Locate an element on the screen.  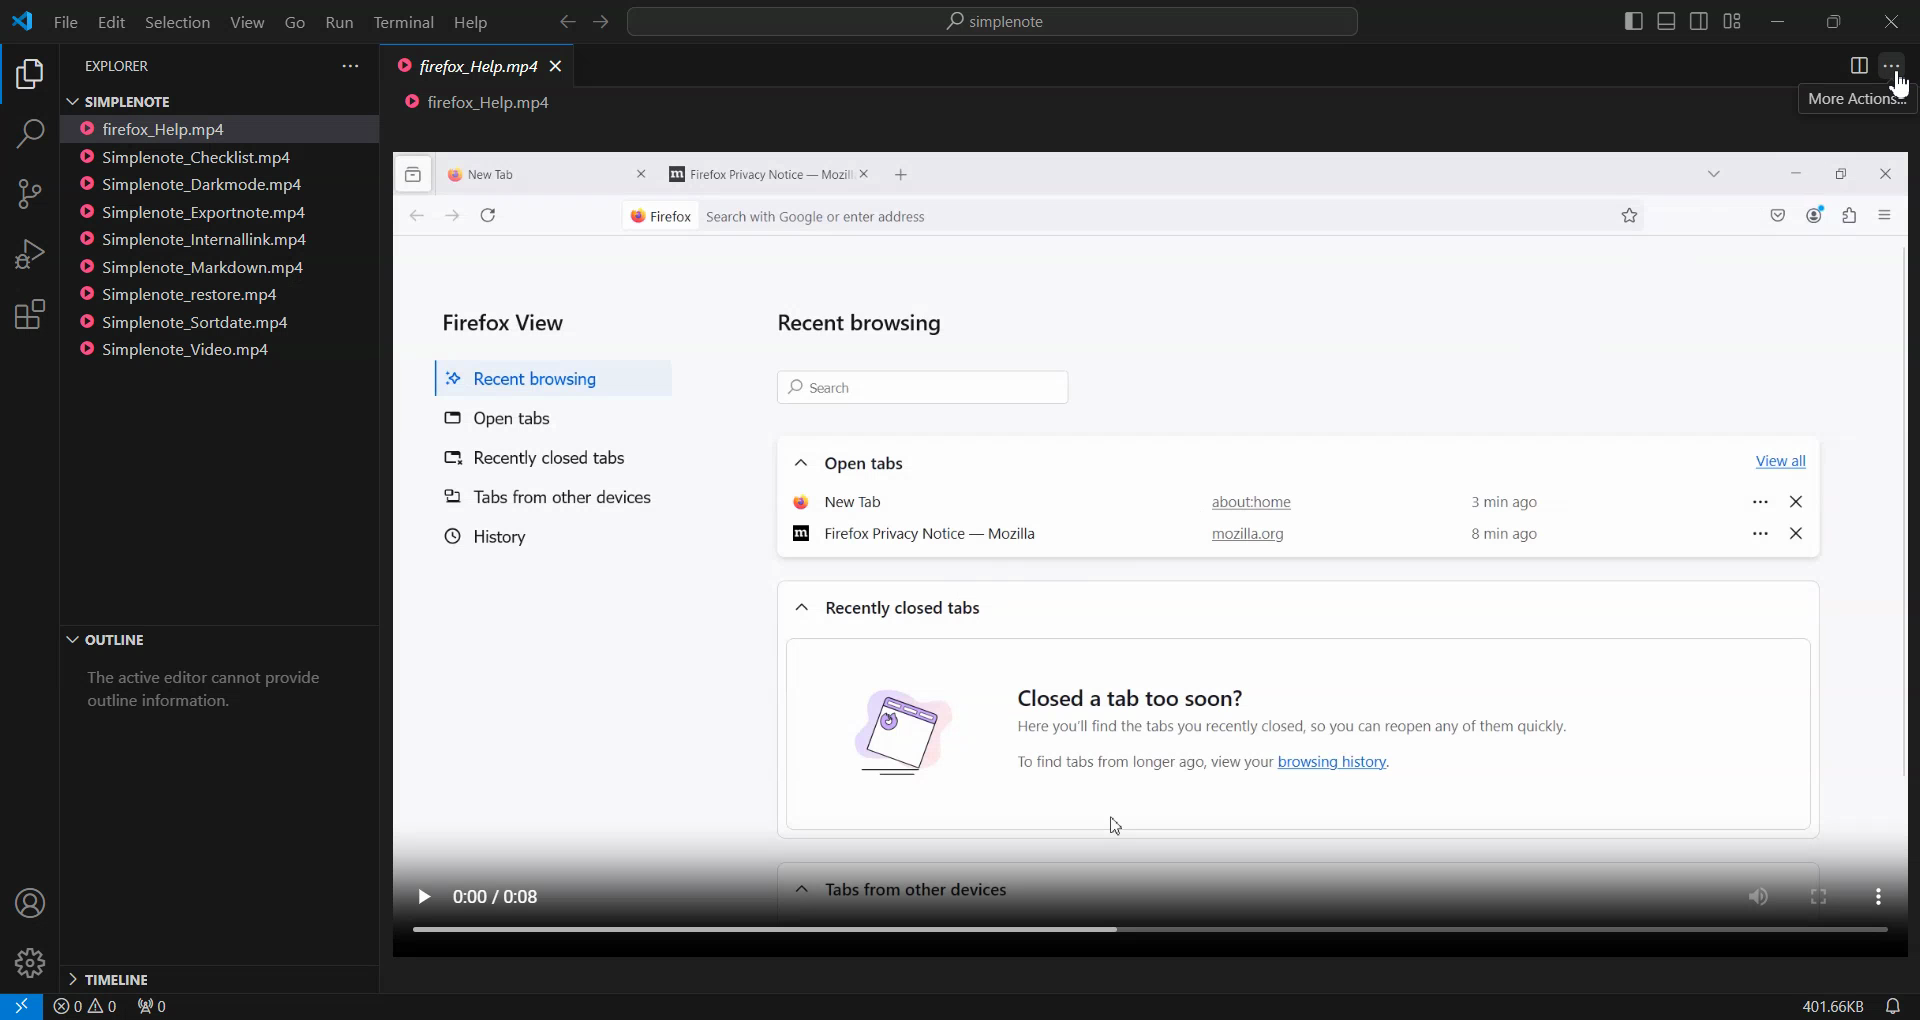
account is located at coordinates (1816, 215).